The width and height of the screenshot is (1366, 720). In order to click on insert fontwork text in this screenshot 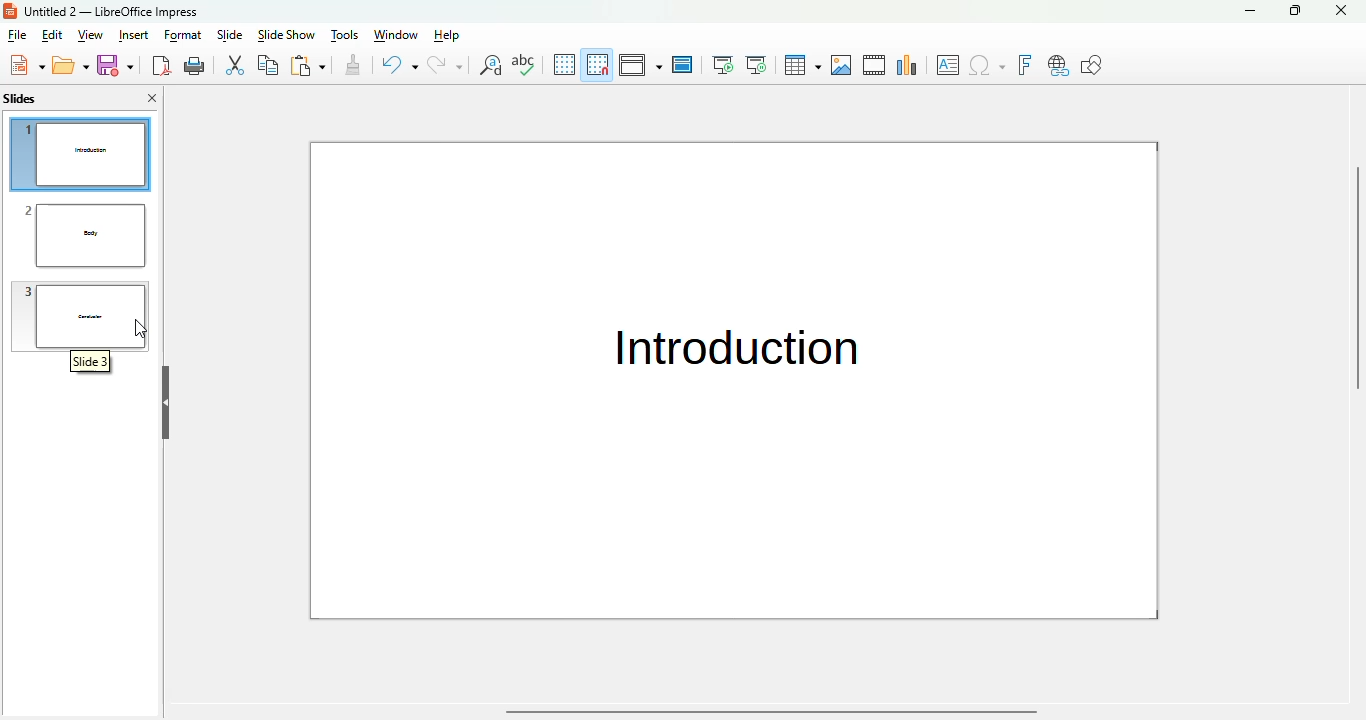, I will do `click(1024, 65)`.